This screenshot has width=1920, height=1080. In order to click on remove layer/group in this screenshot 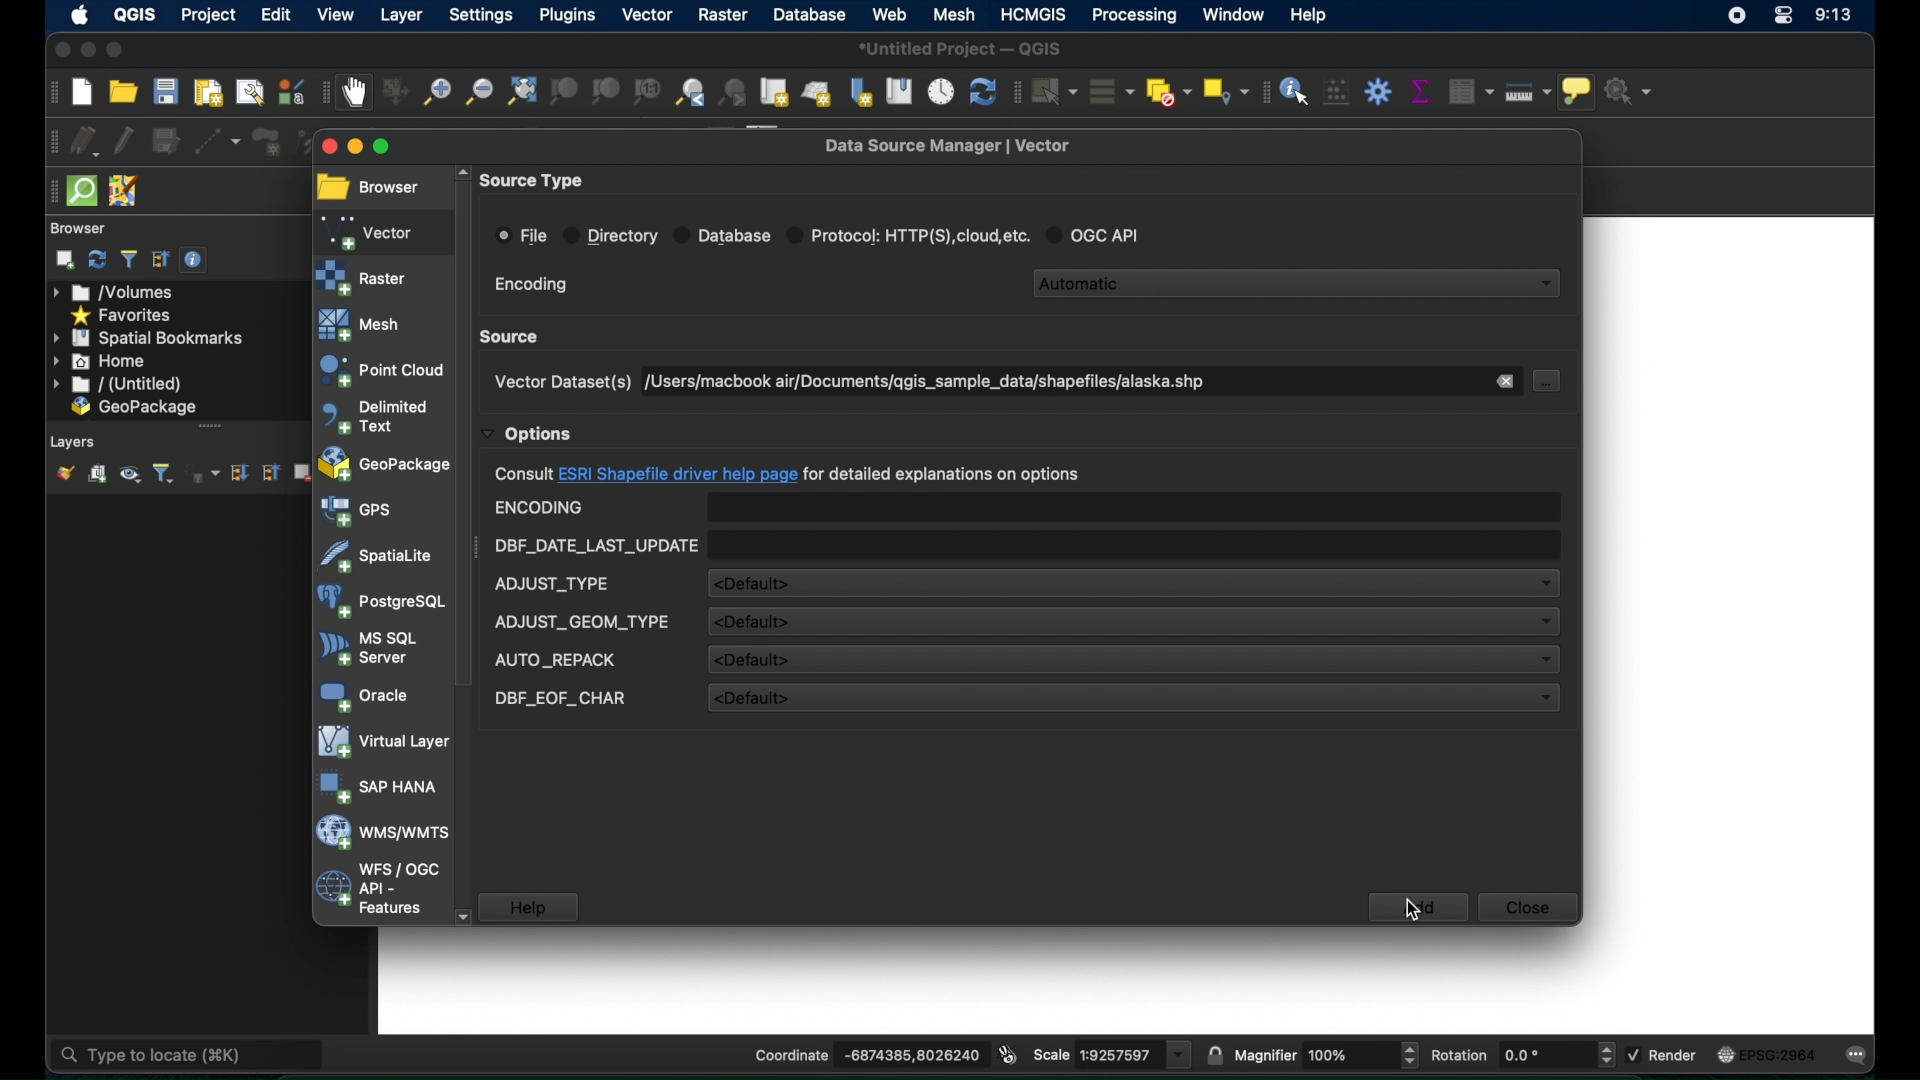, I will do `click(304, 473)`.